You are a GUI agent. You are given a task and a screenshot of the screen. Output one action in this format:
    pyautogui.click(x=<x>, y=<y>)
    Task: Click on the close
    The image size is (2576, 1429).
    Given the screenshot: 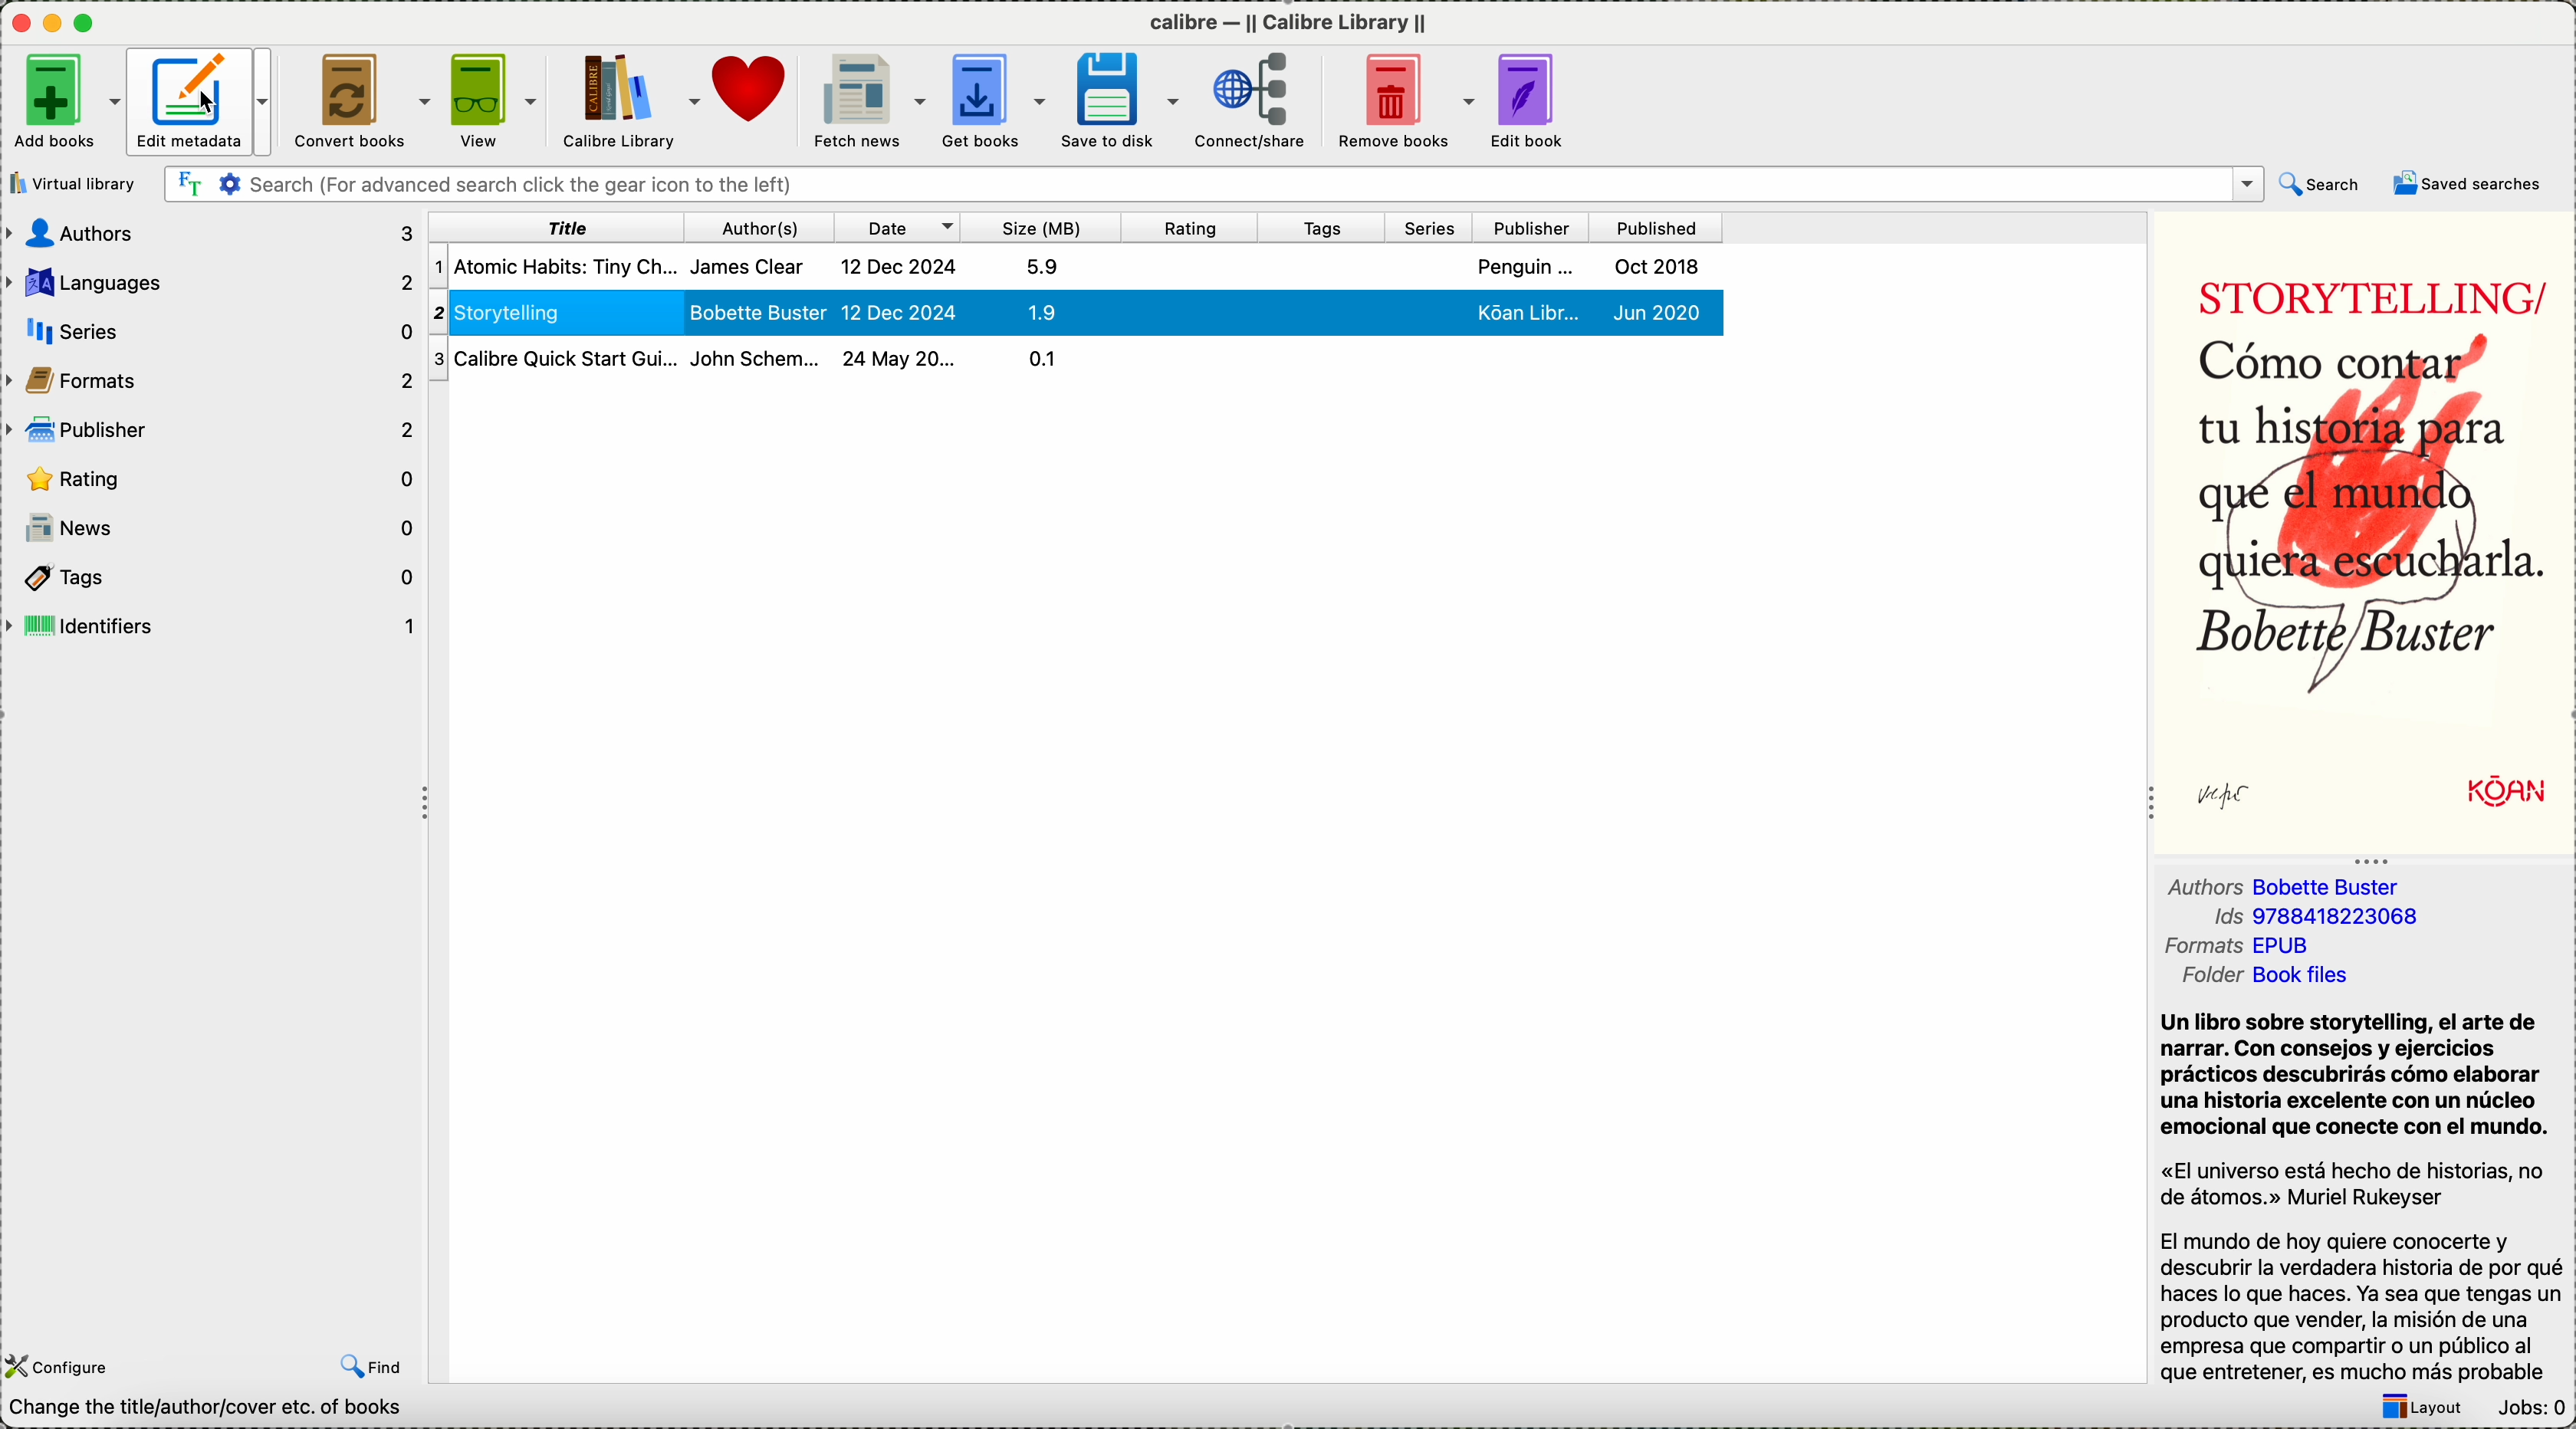 What is the action you would take?
    pyautogui.click(x=18, y=22)
    